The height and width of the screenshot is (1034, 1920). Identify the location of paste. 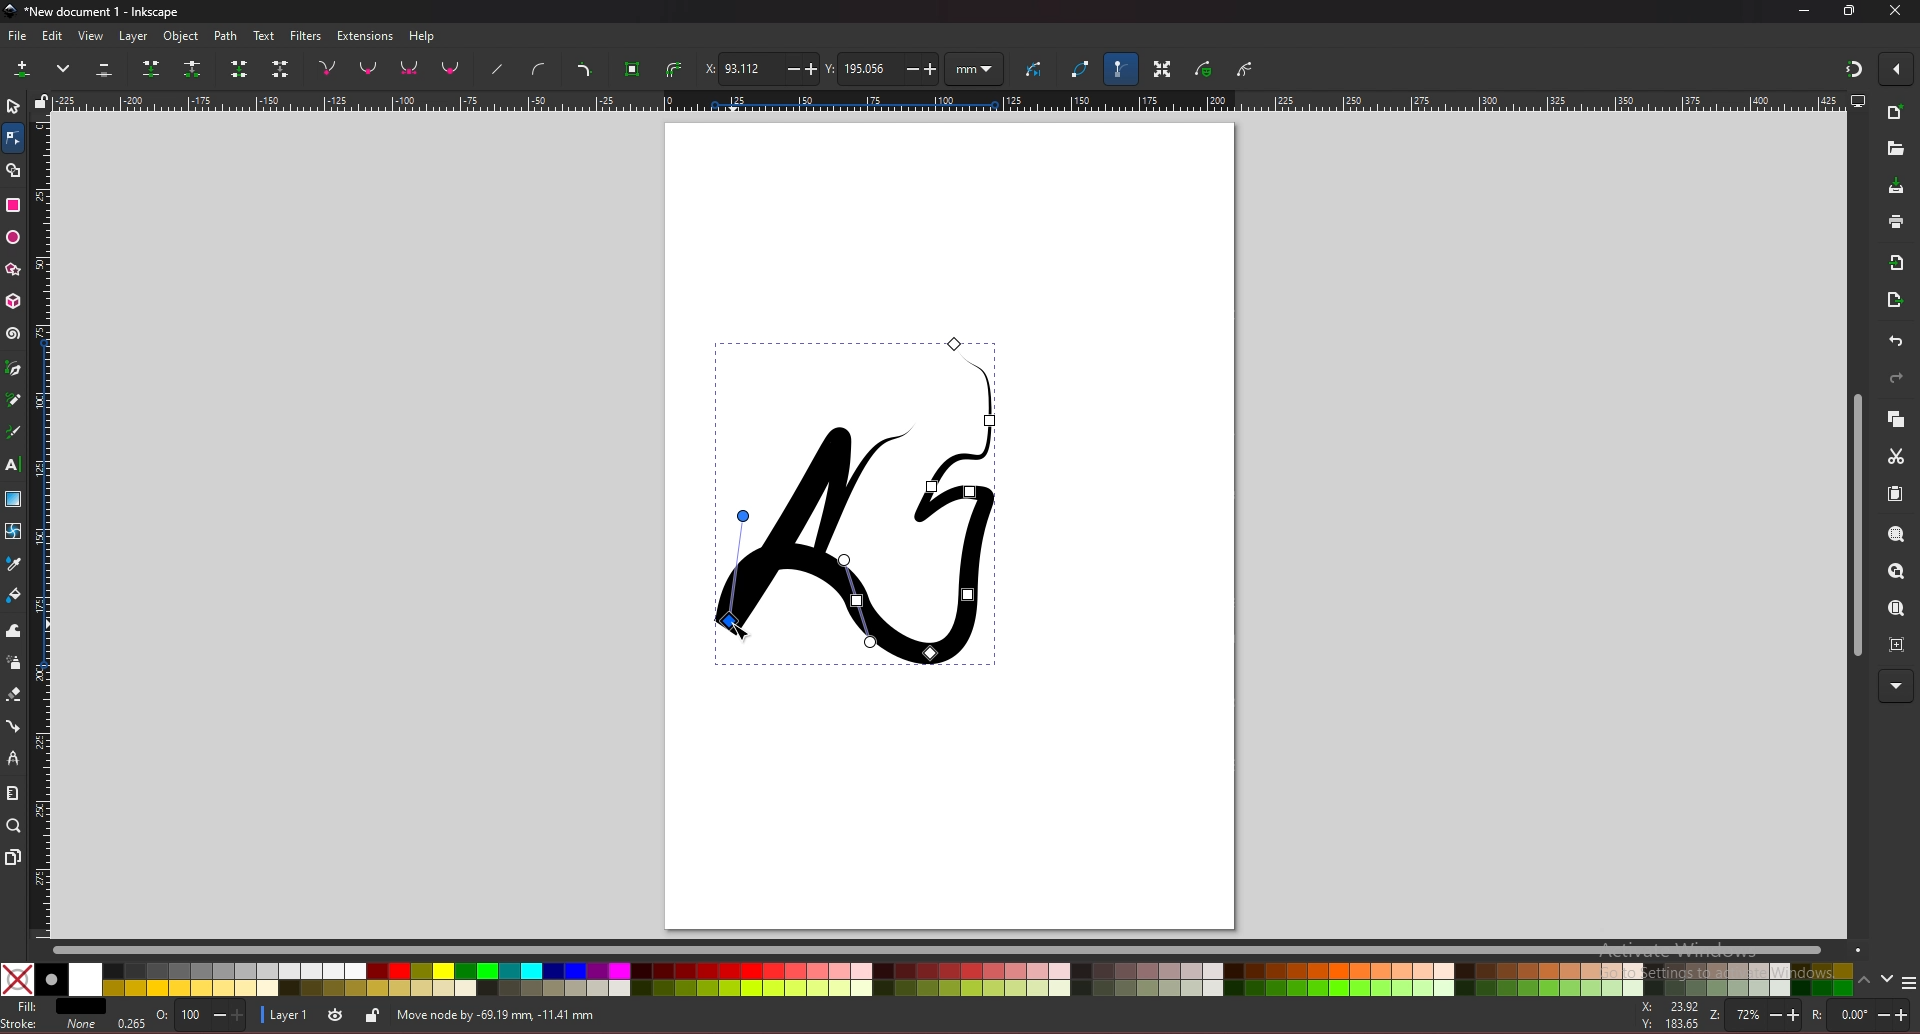
(1895, 494).